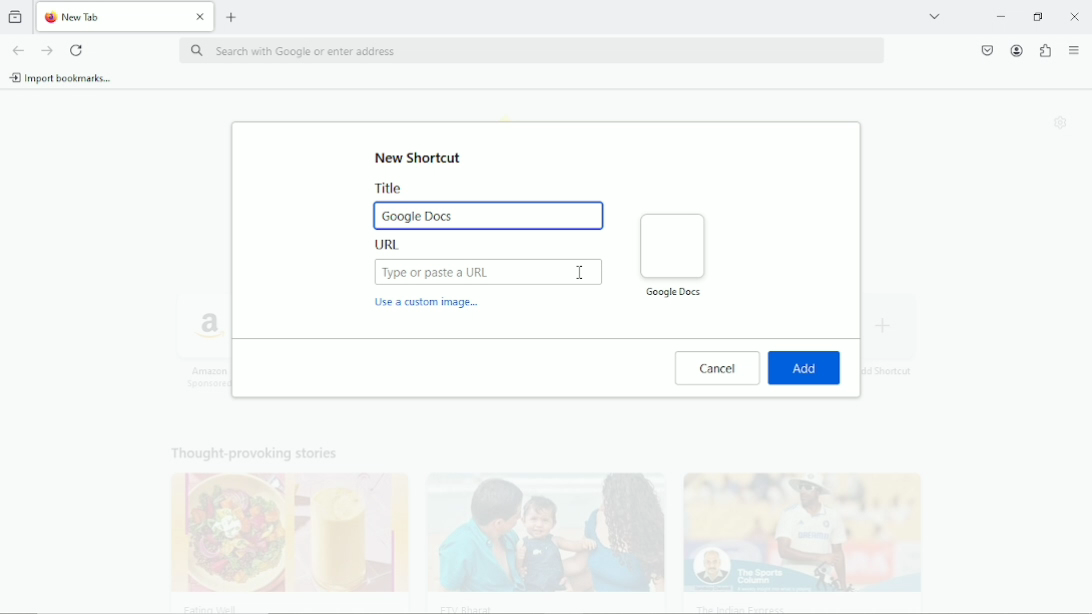 The image size is (1092, 614). Describe the element at coordinates (48, 51) in the screenshot. I see `go forward` at that location.